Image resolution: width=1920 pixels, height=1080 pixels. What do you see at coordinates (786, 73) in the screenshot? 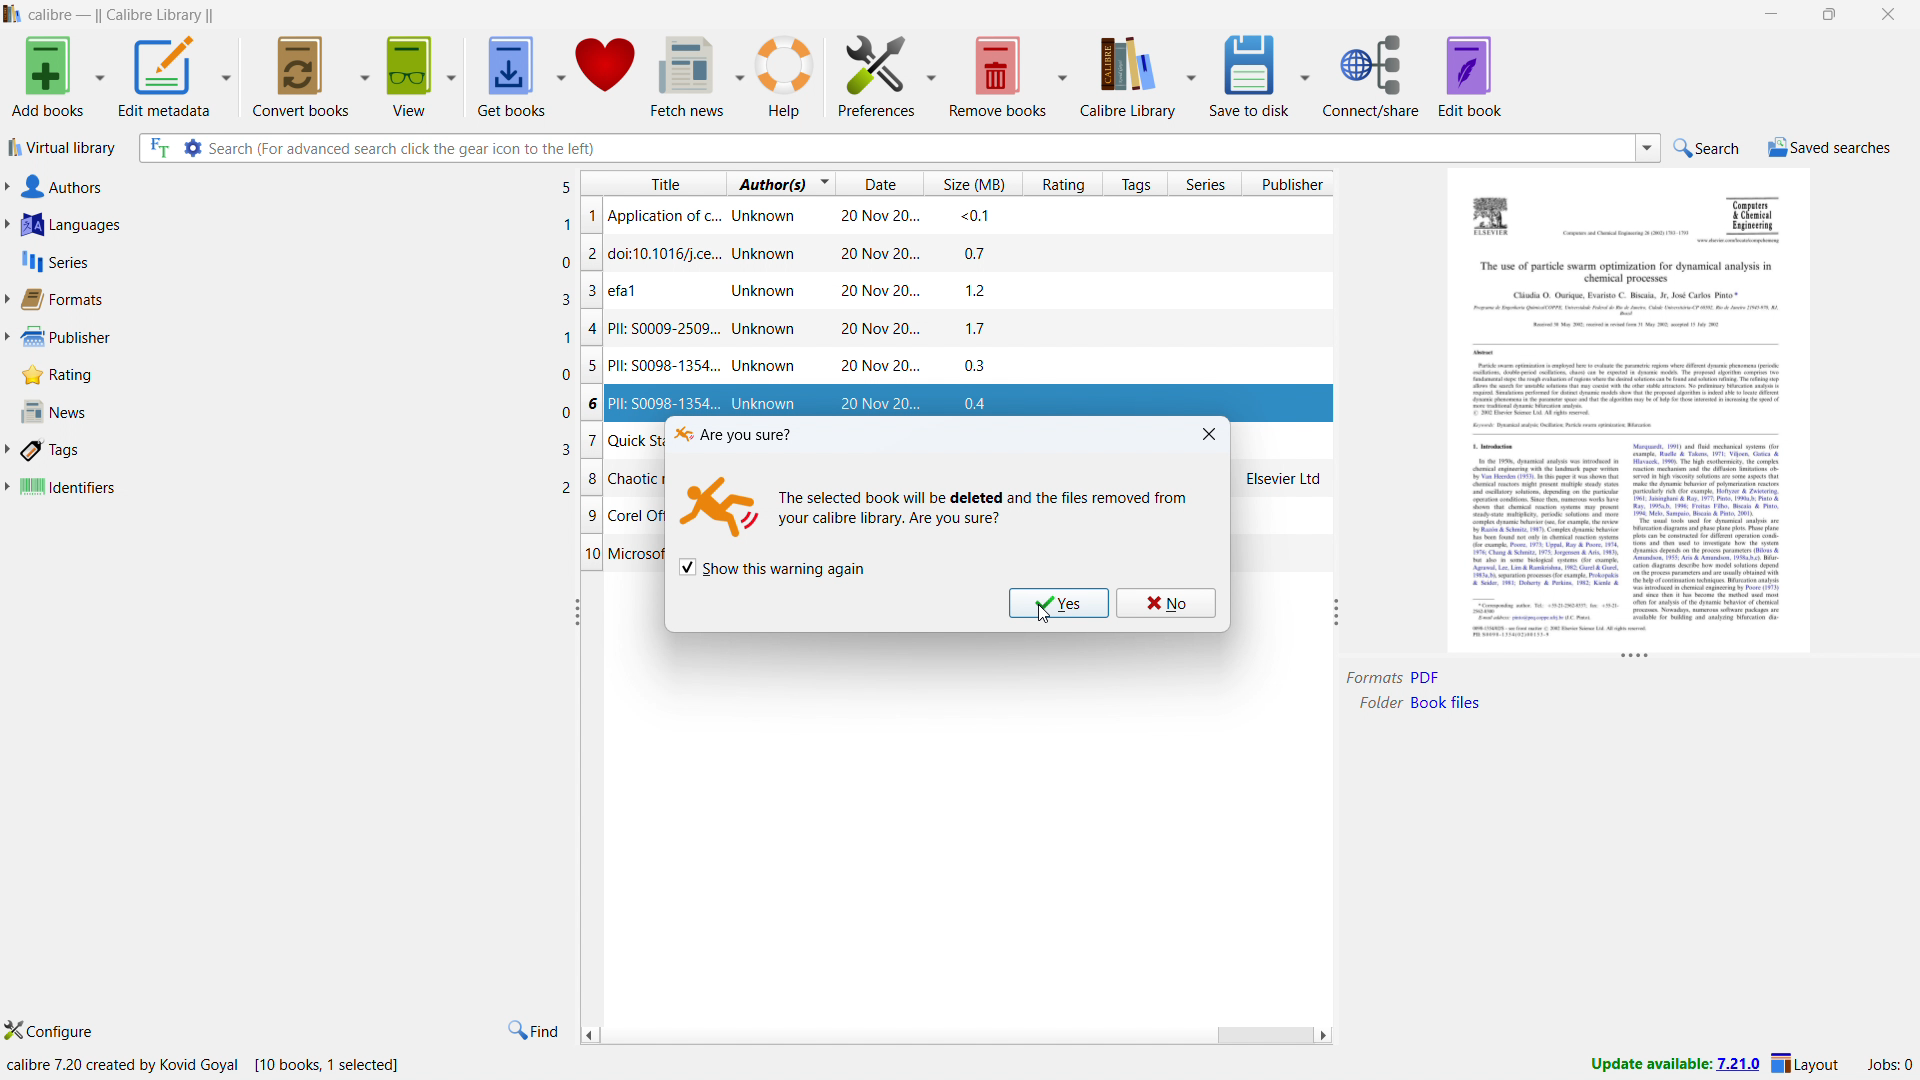
I see `help` at bounding box center [786, 73].